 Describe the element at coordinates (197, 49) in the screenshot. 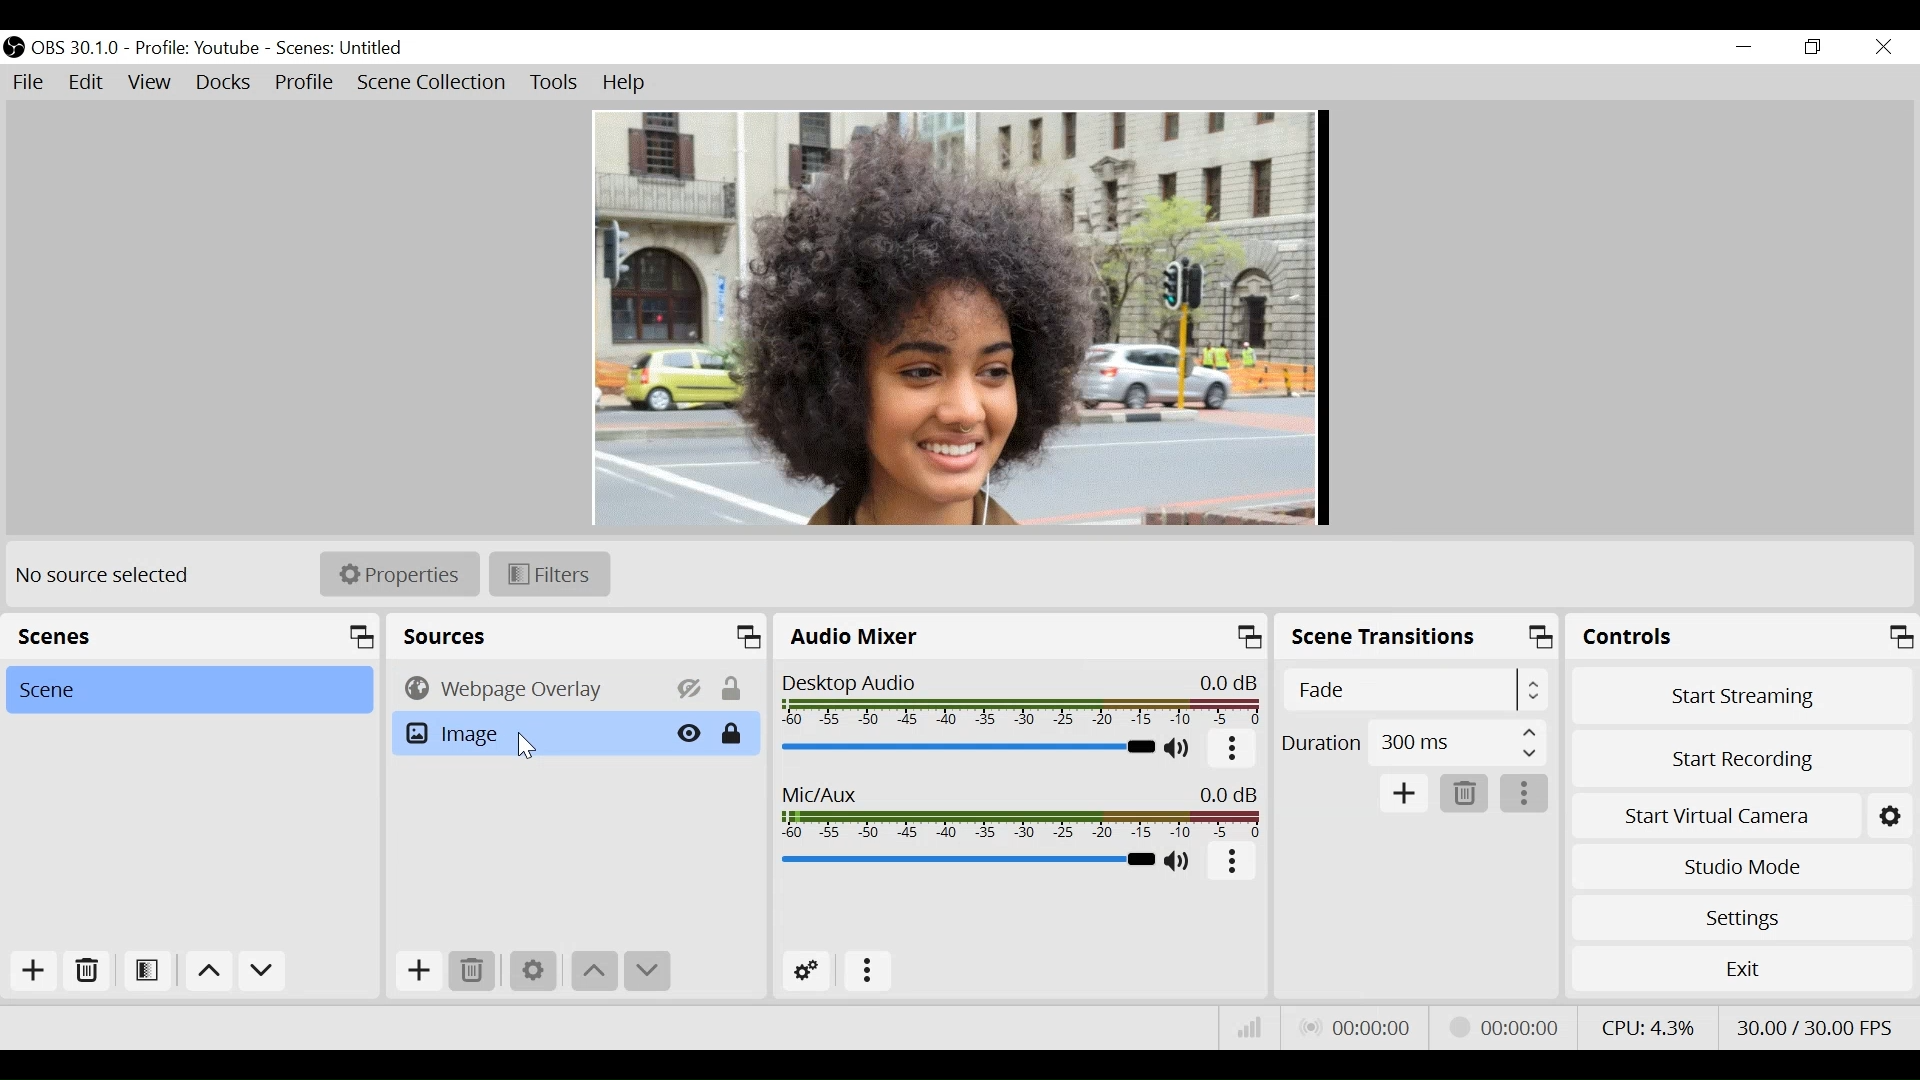

I see `Profile` at that location.